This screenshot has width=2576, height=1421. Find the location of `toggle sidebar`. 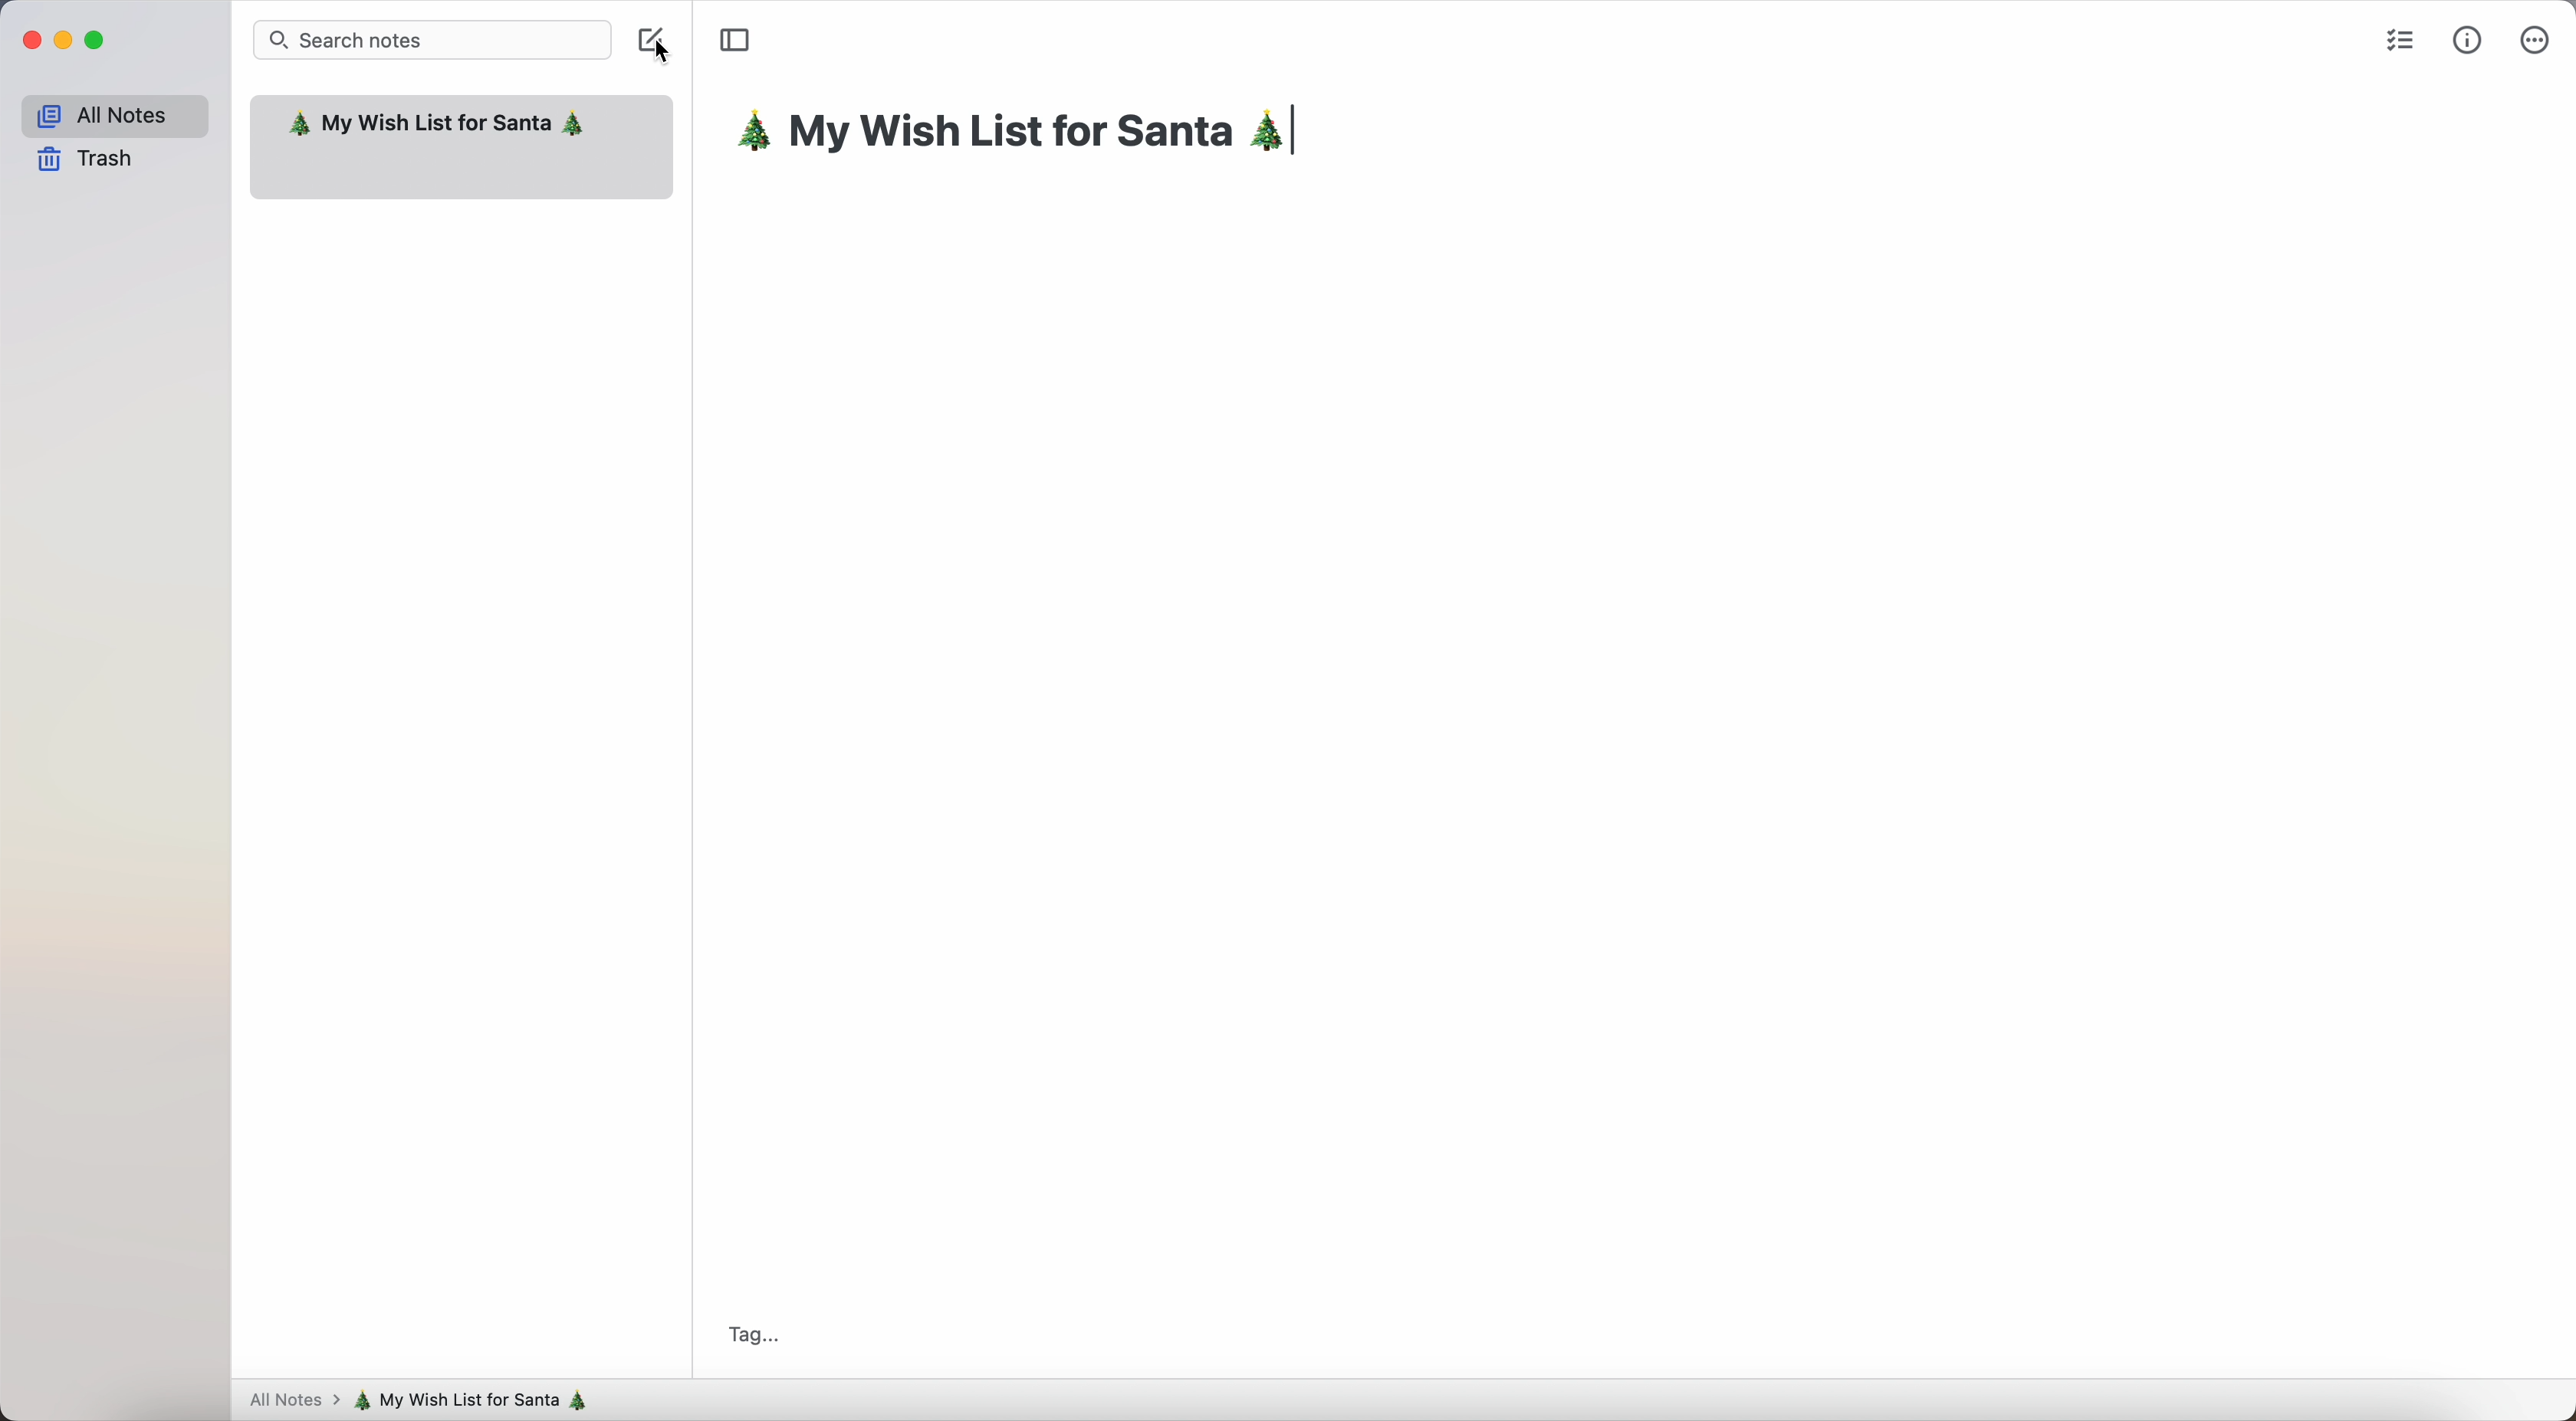

toggle sidebar is located at coordinates (734, 41).